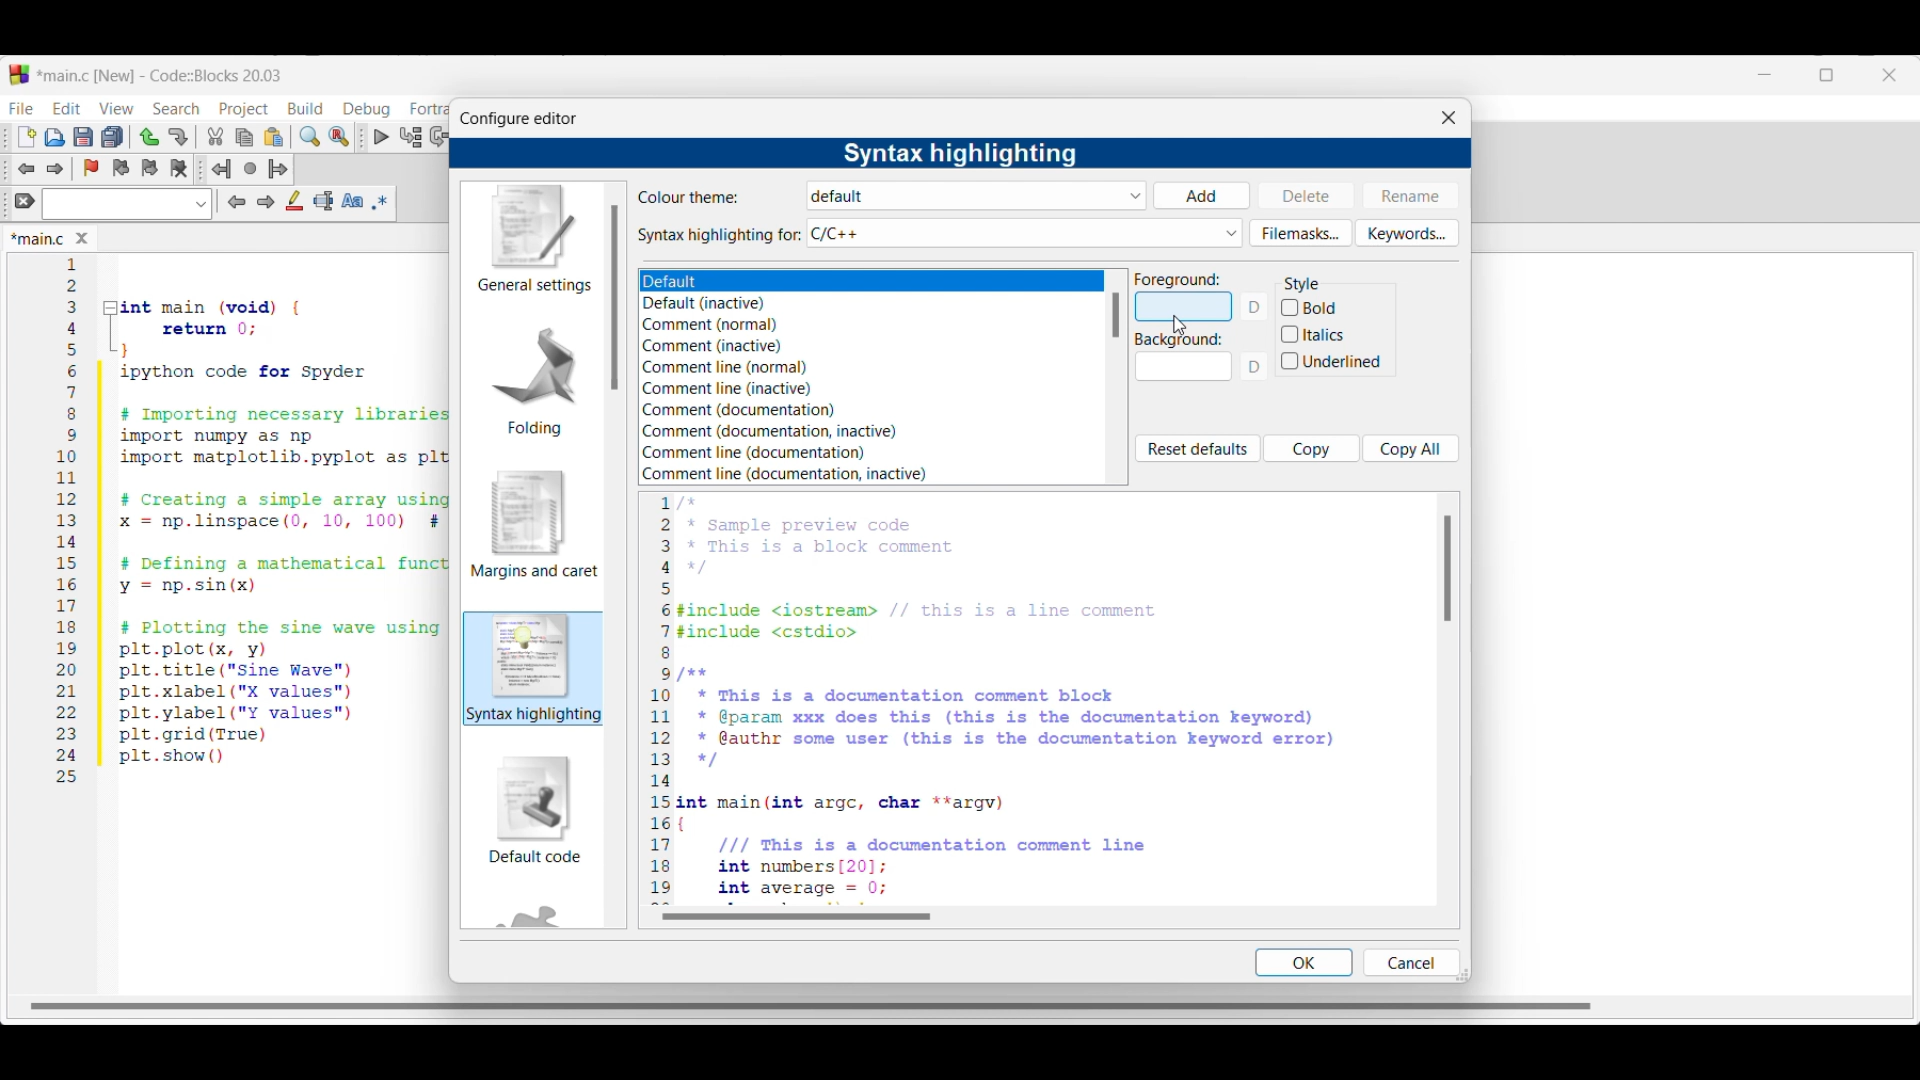 This screenshot has width=1920, height=1080. I want to click on Current tab, so click(38, 240).